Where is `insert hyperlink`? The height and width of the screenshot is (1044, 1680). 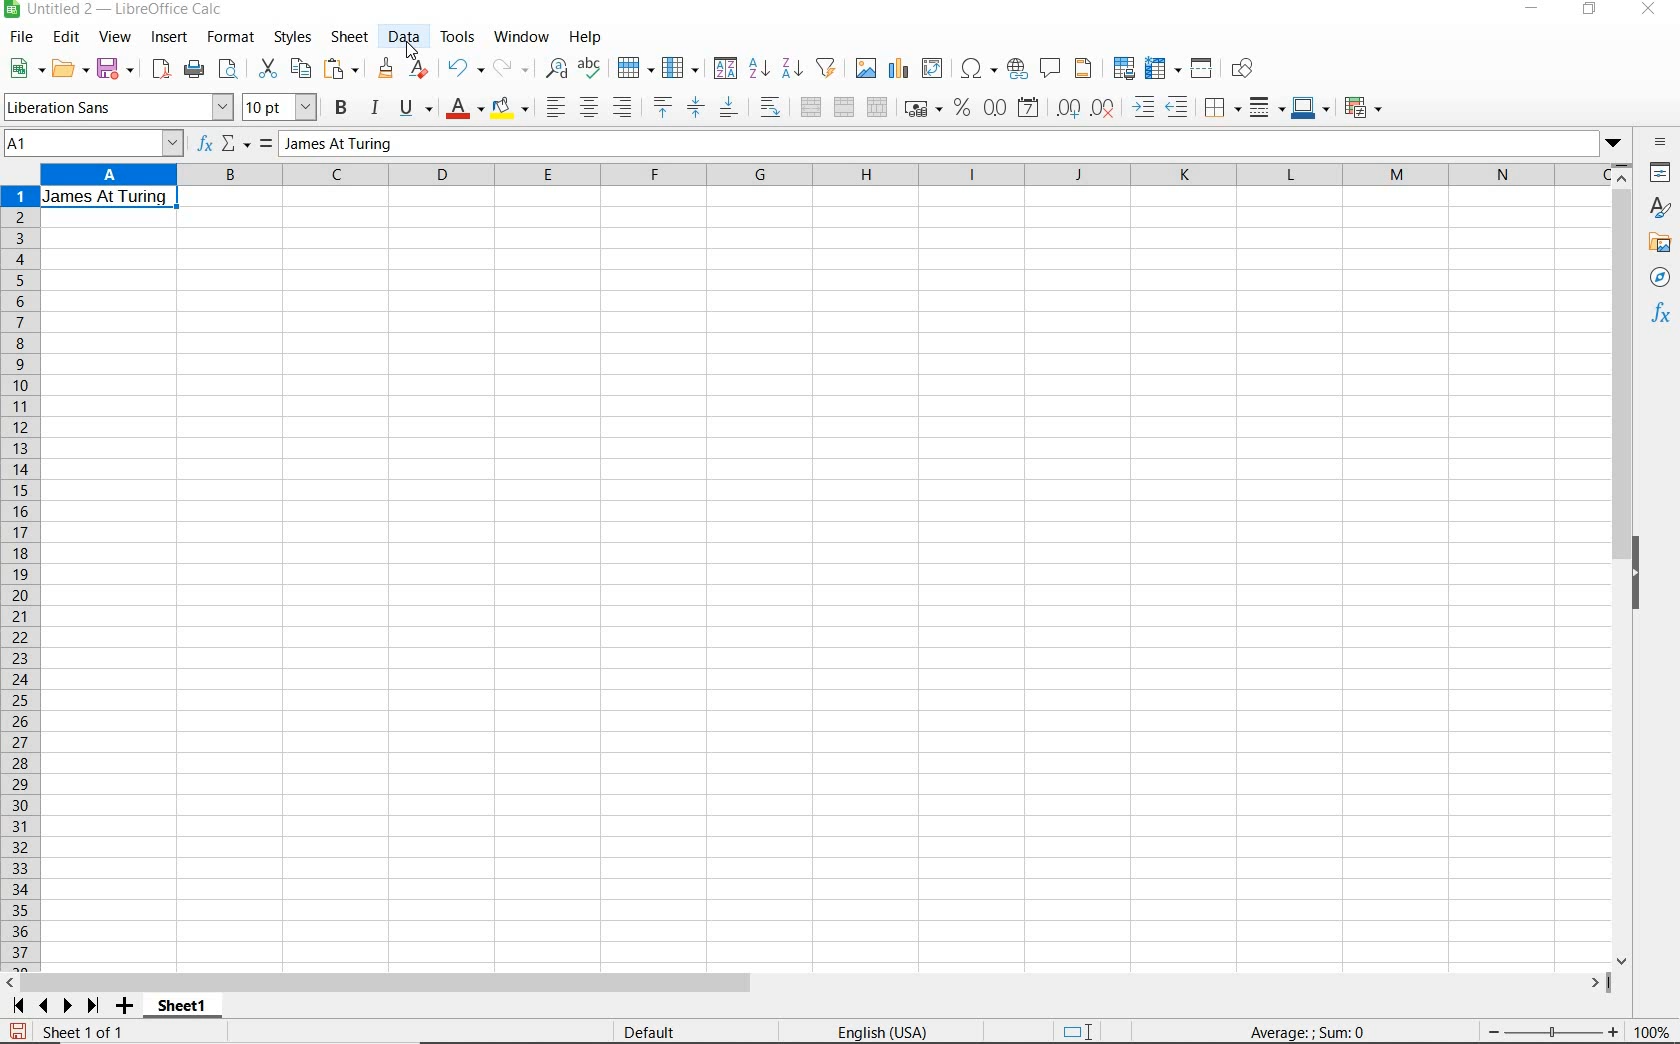
insert hyperlink is located at coordinates (1018, 71).